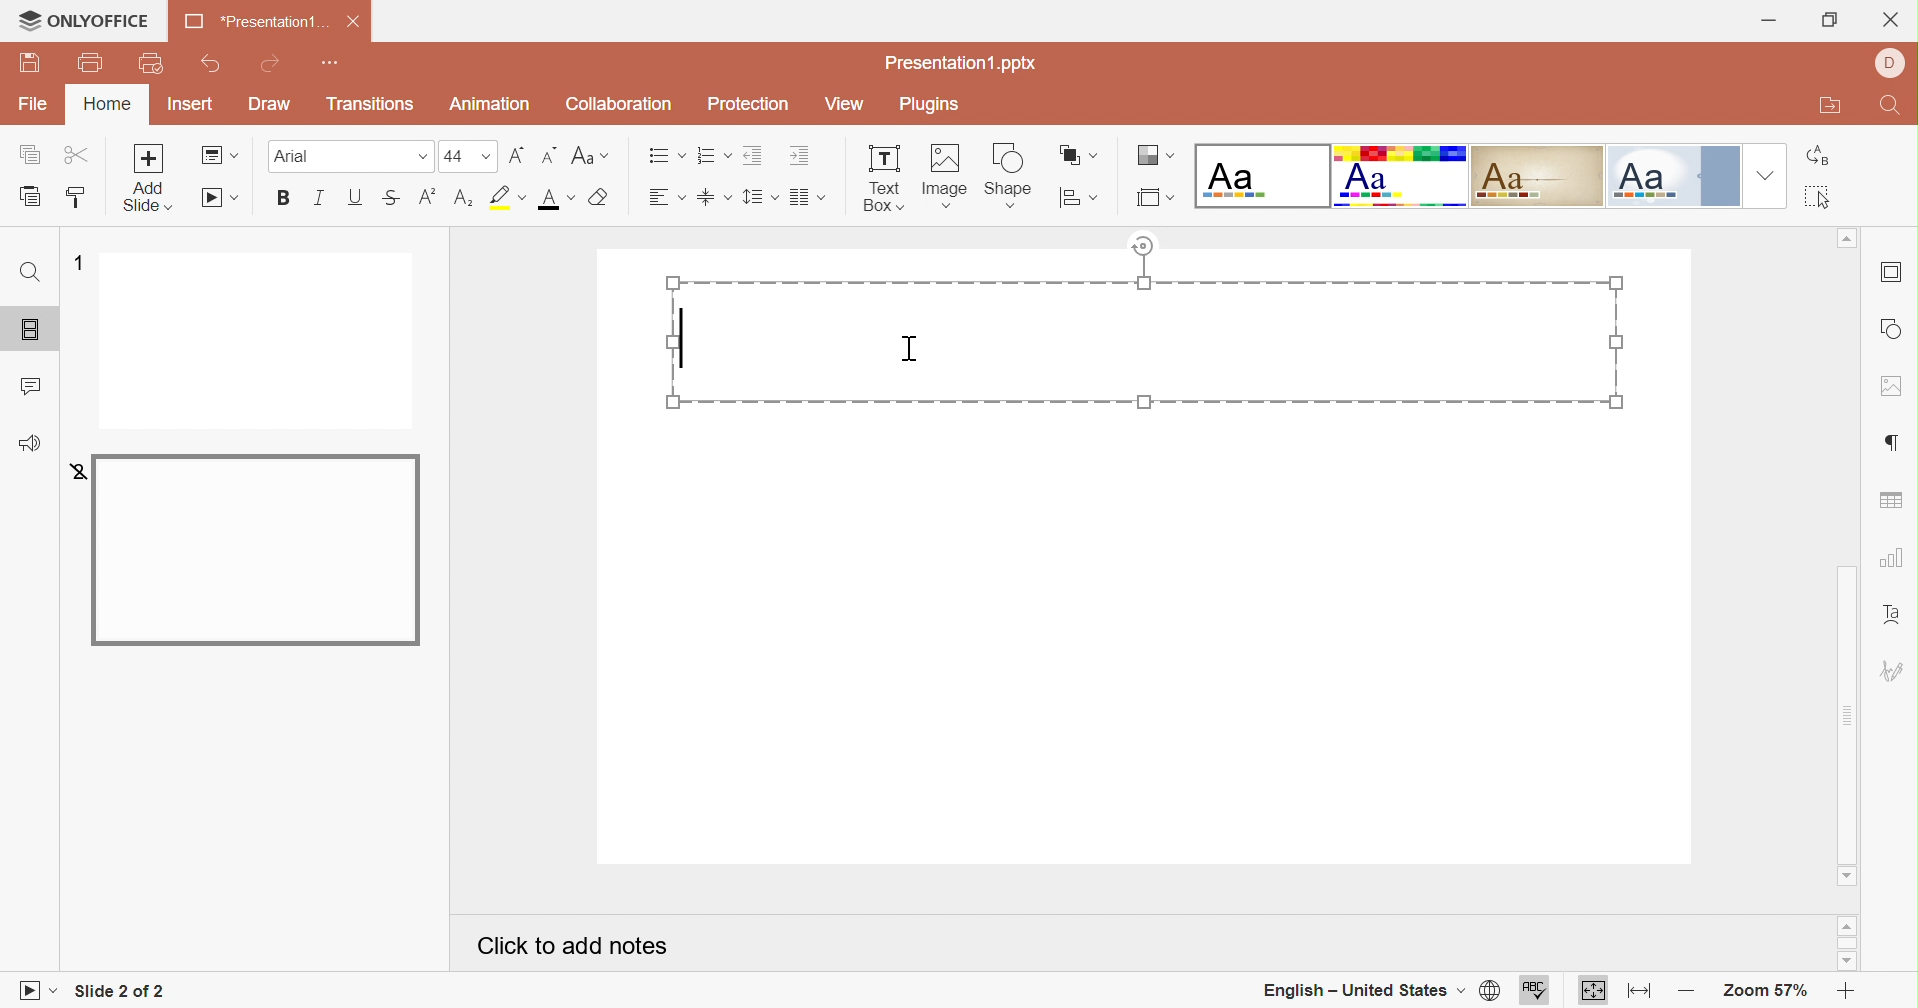 This screenshot has width=1918, height=1008. What do you see at coordinates (1399, 177) in the screenshot?
I see `Basic` at bounding box center [1399, 177].